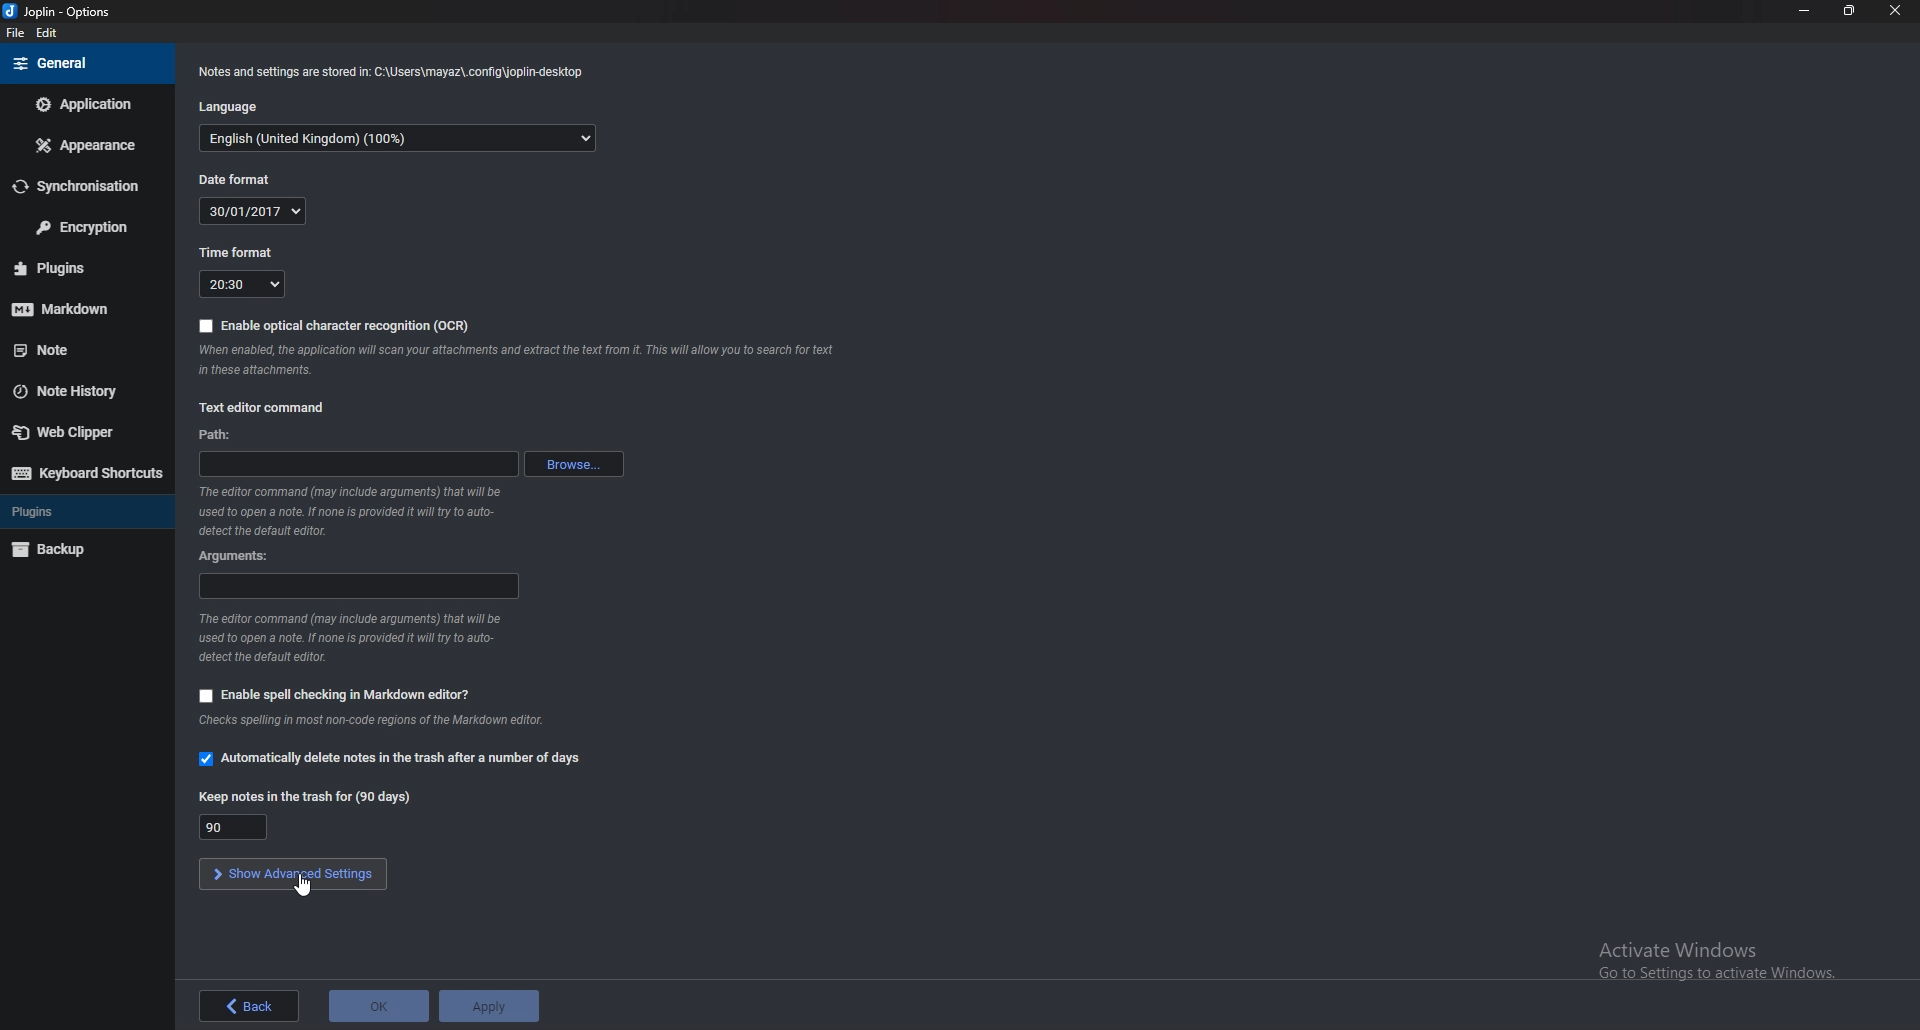  Describe the element at coordinates (242, 284) in the screenshot. I see `20:30` at that location.